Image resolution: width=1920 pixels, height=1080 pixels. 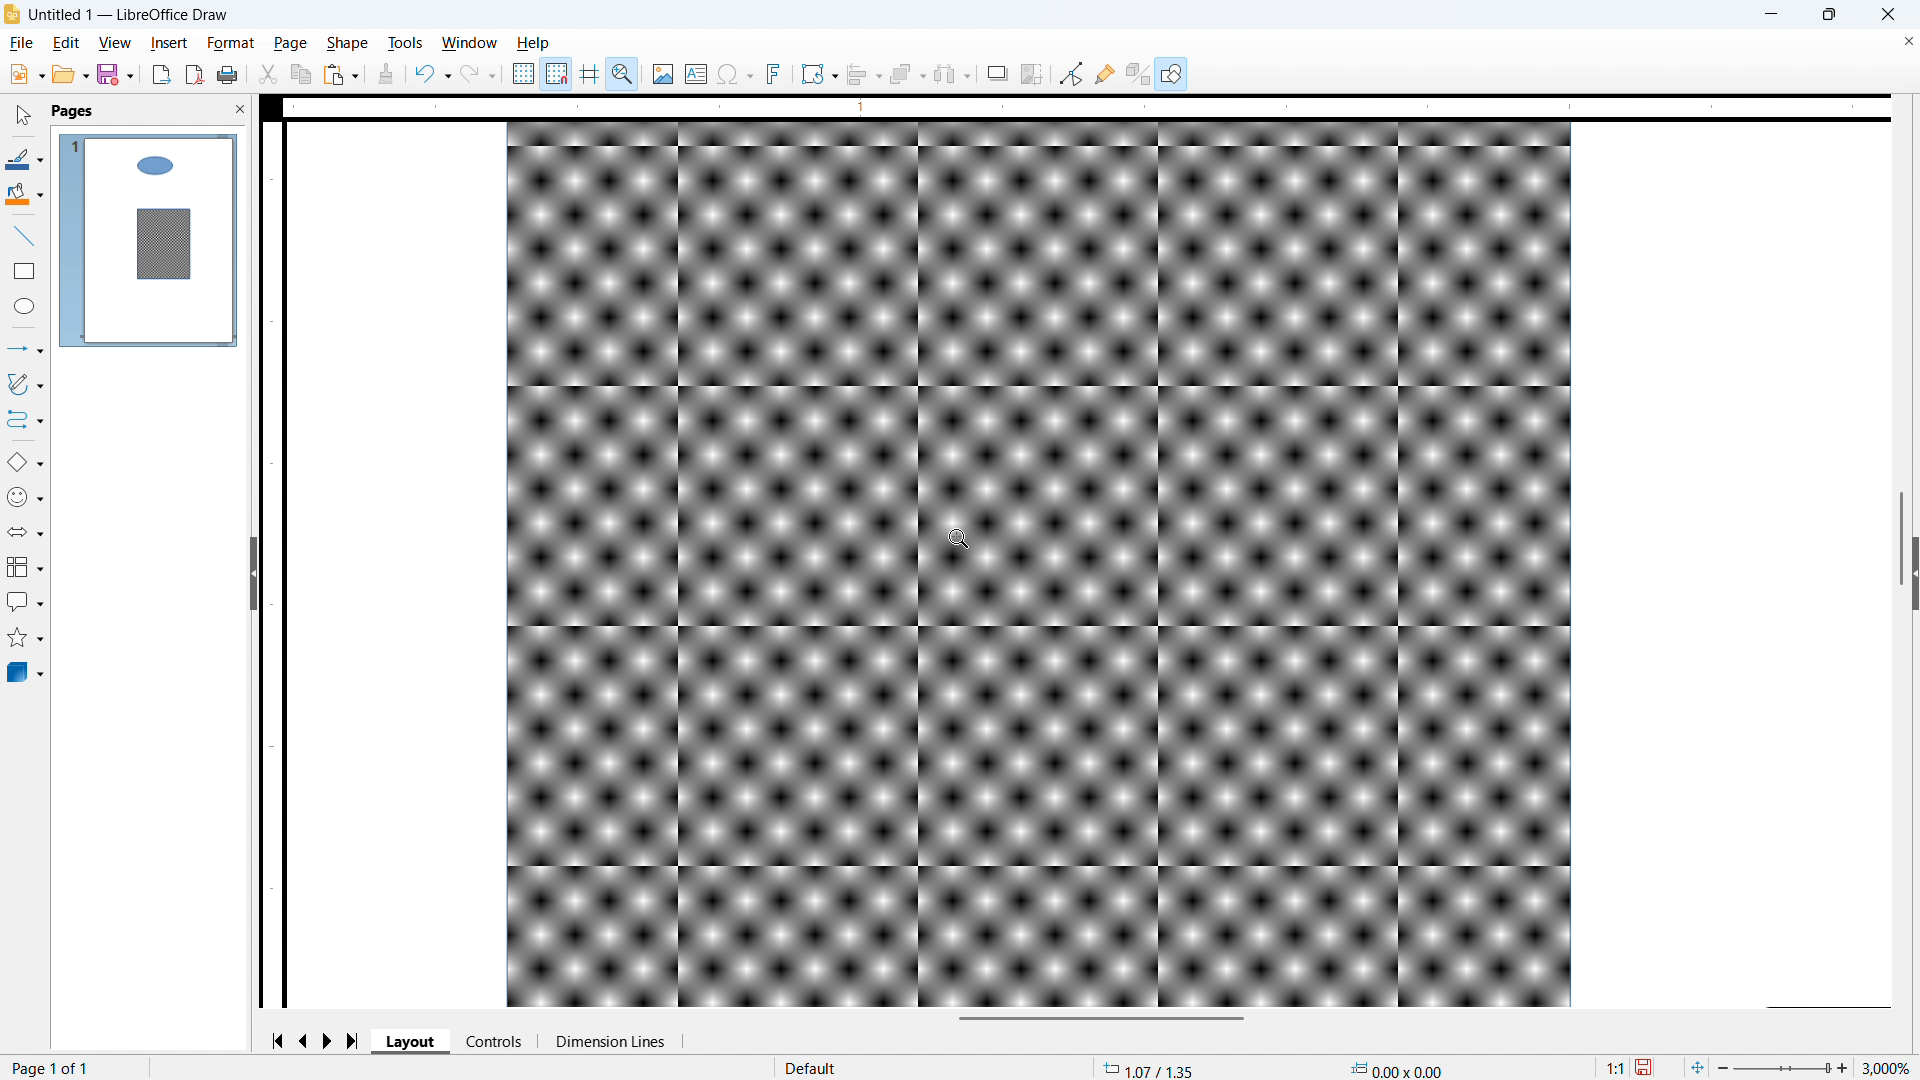 I want to click on Snap to grid , so click(x=557, y=72).